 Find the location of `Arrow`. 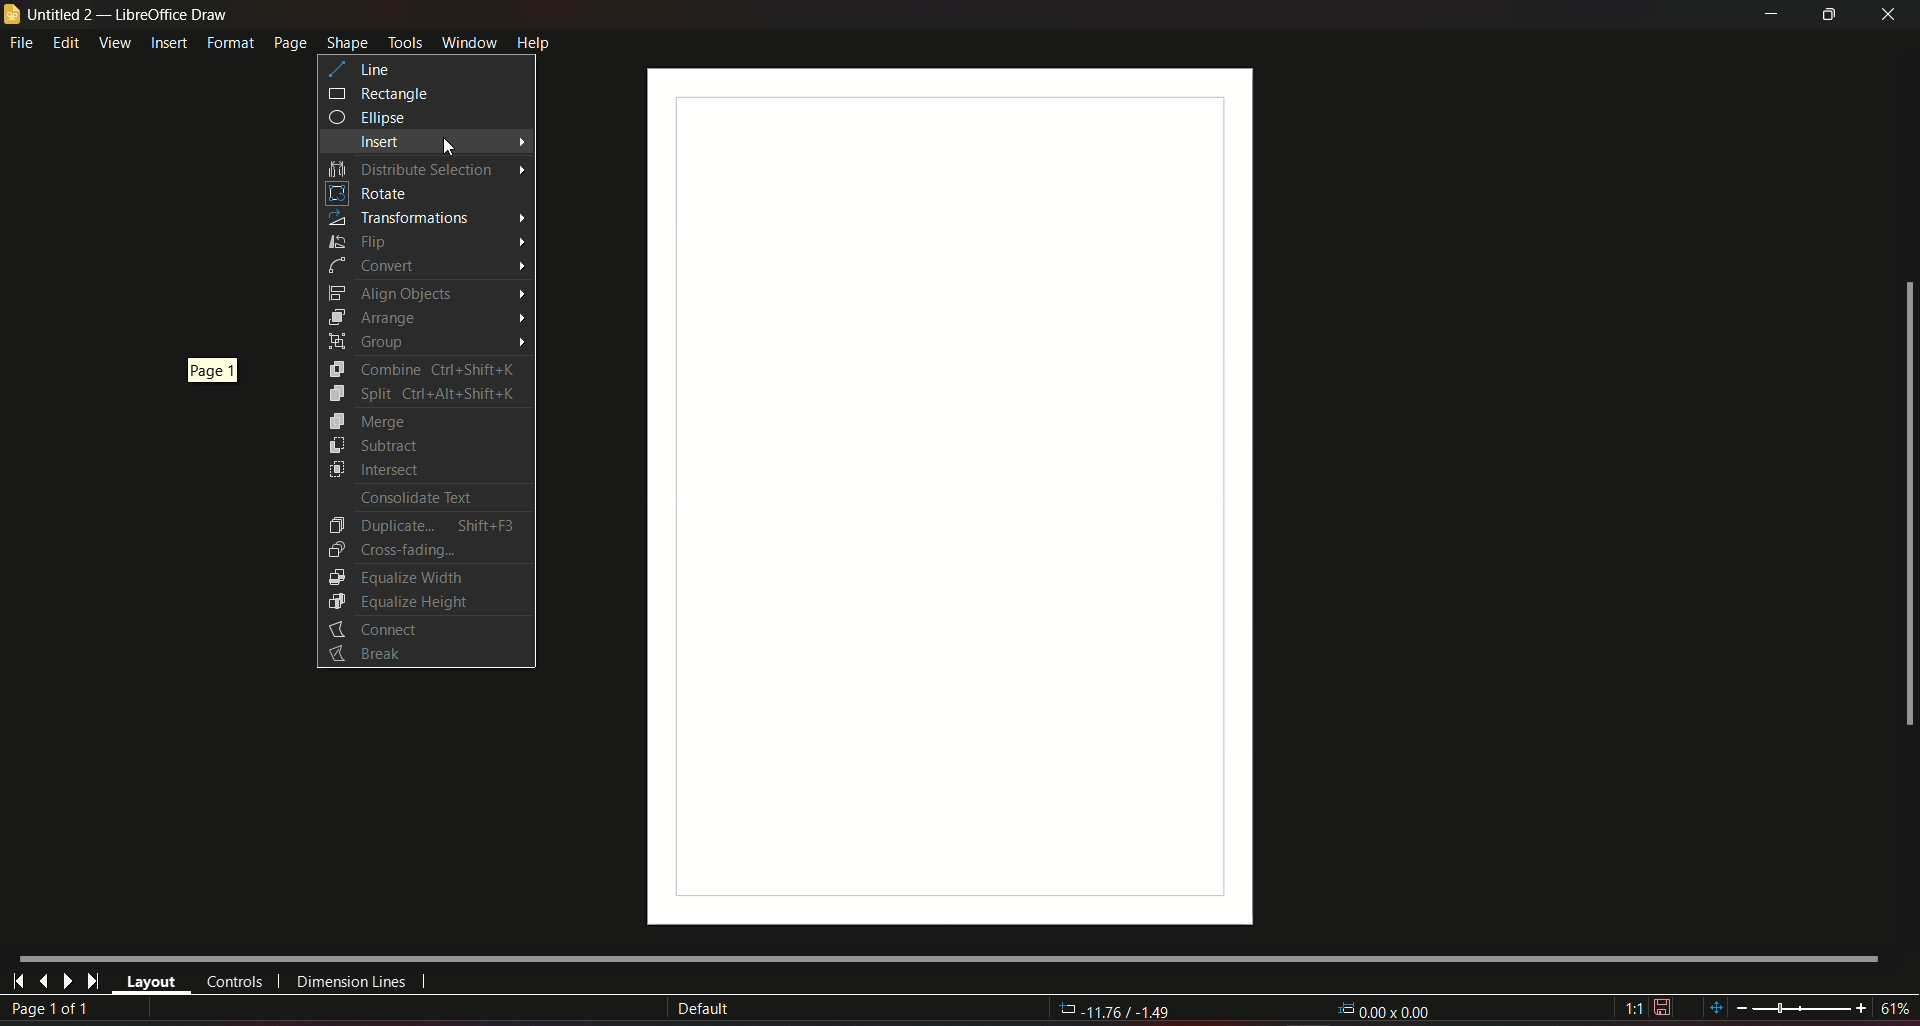

Arrow is located at coordinates (518, 340).